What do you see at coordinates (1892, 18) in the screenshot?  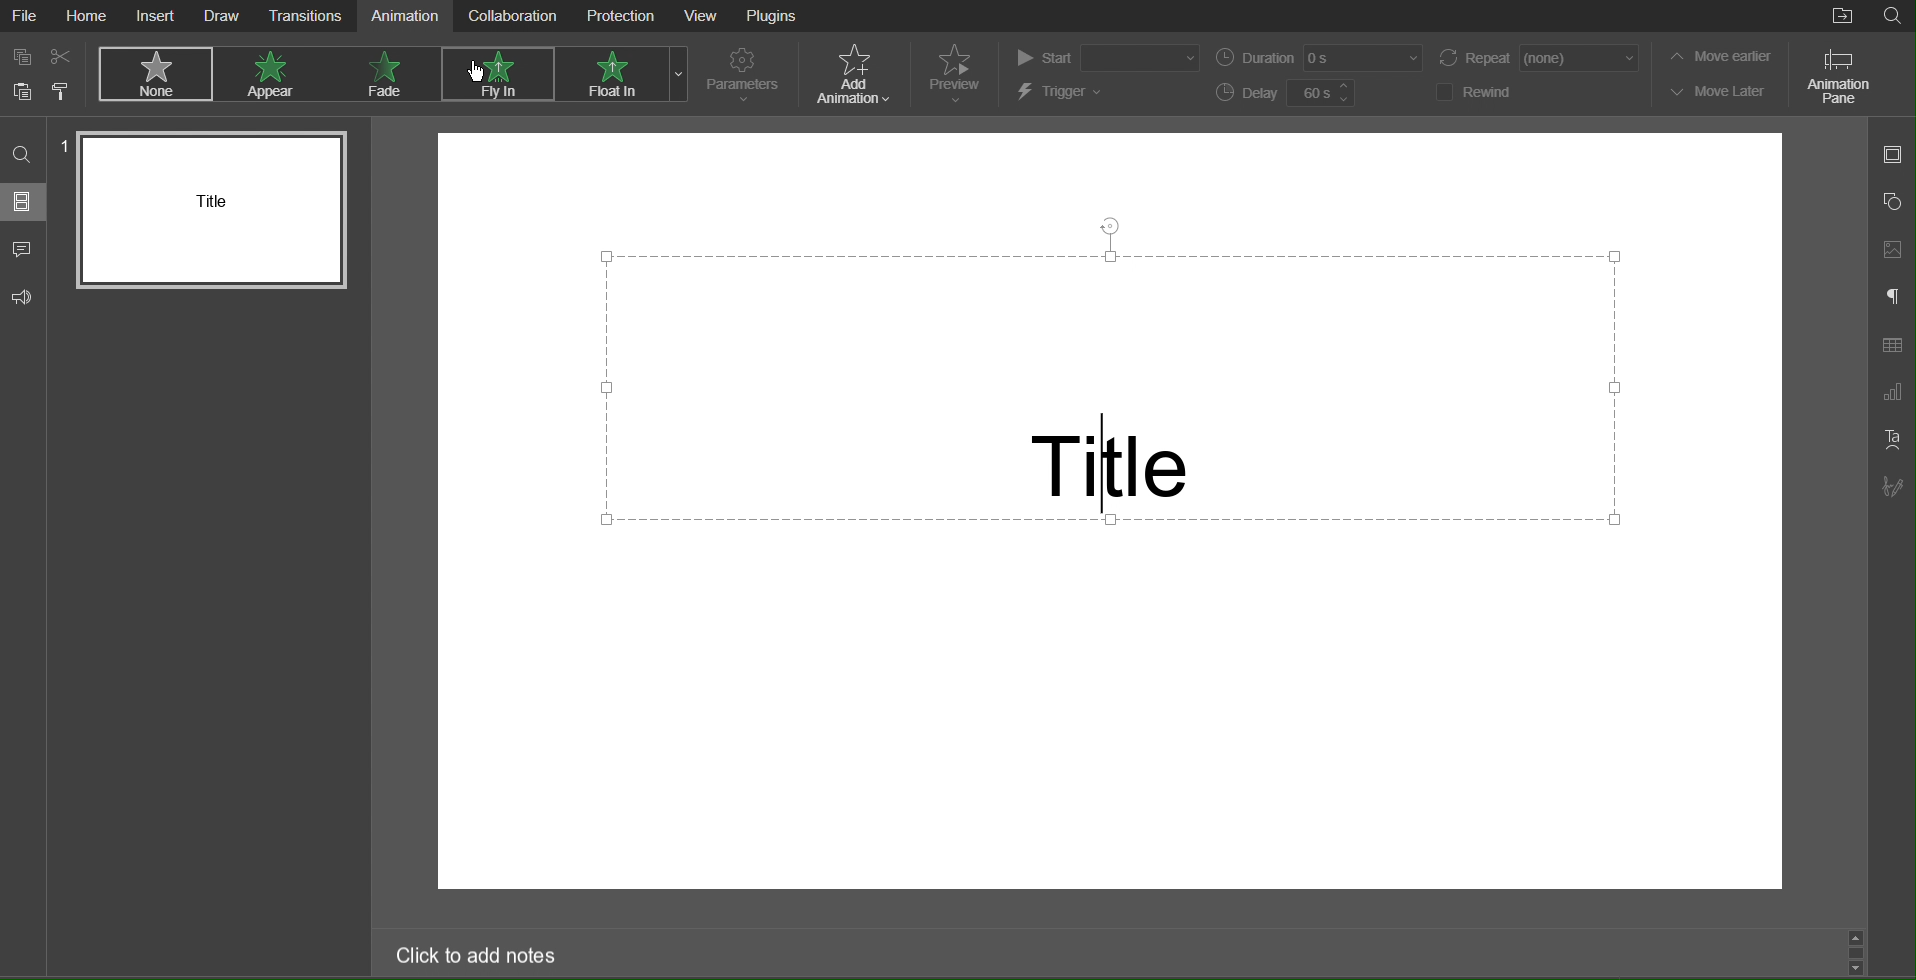 I see `Search` at bounding box center [1892, 18].